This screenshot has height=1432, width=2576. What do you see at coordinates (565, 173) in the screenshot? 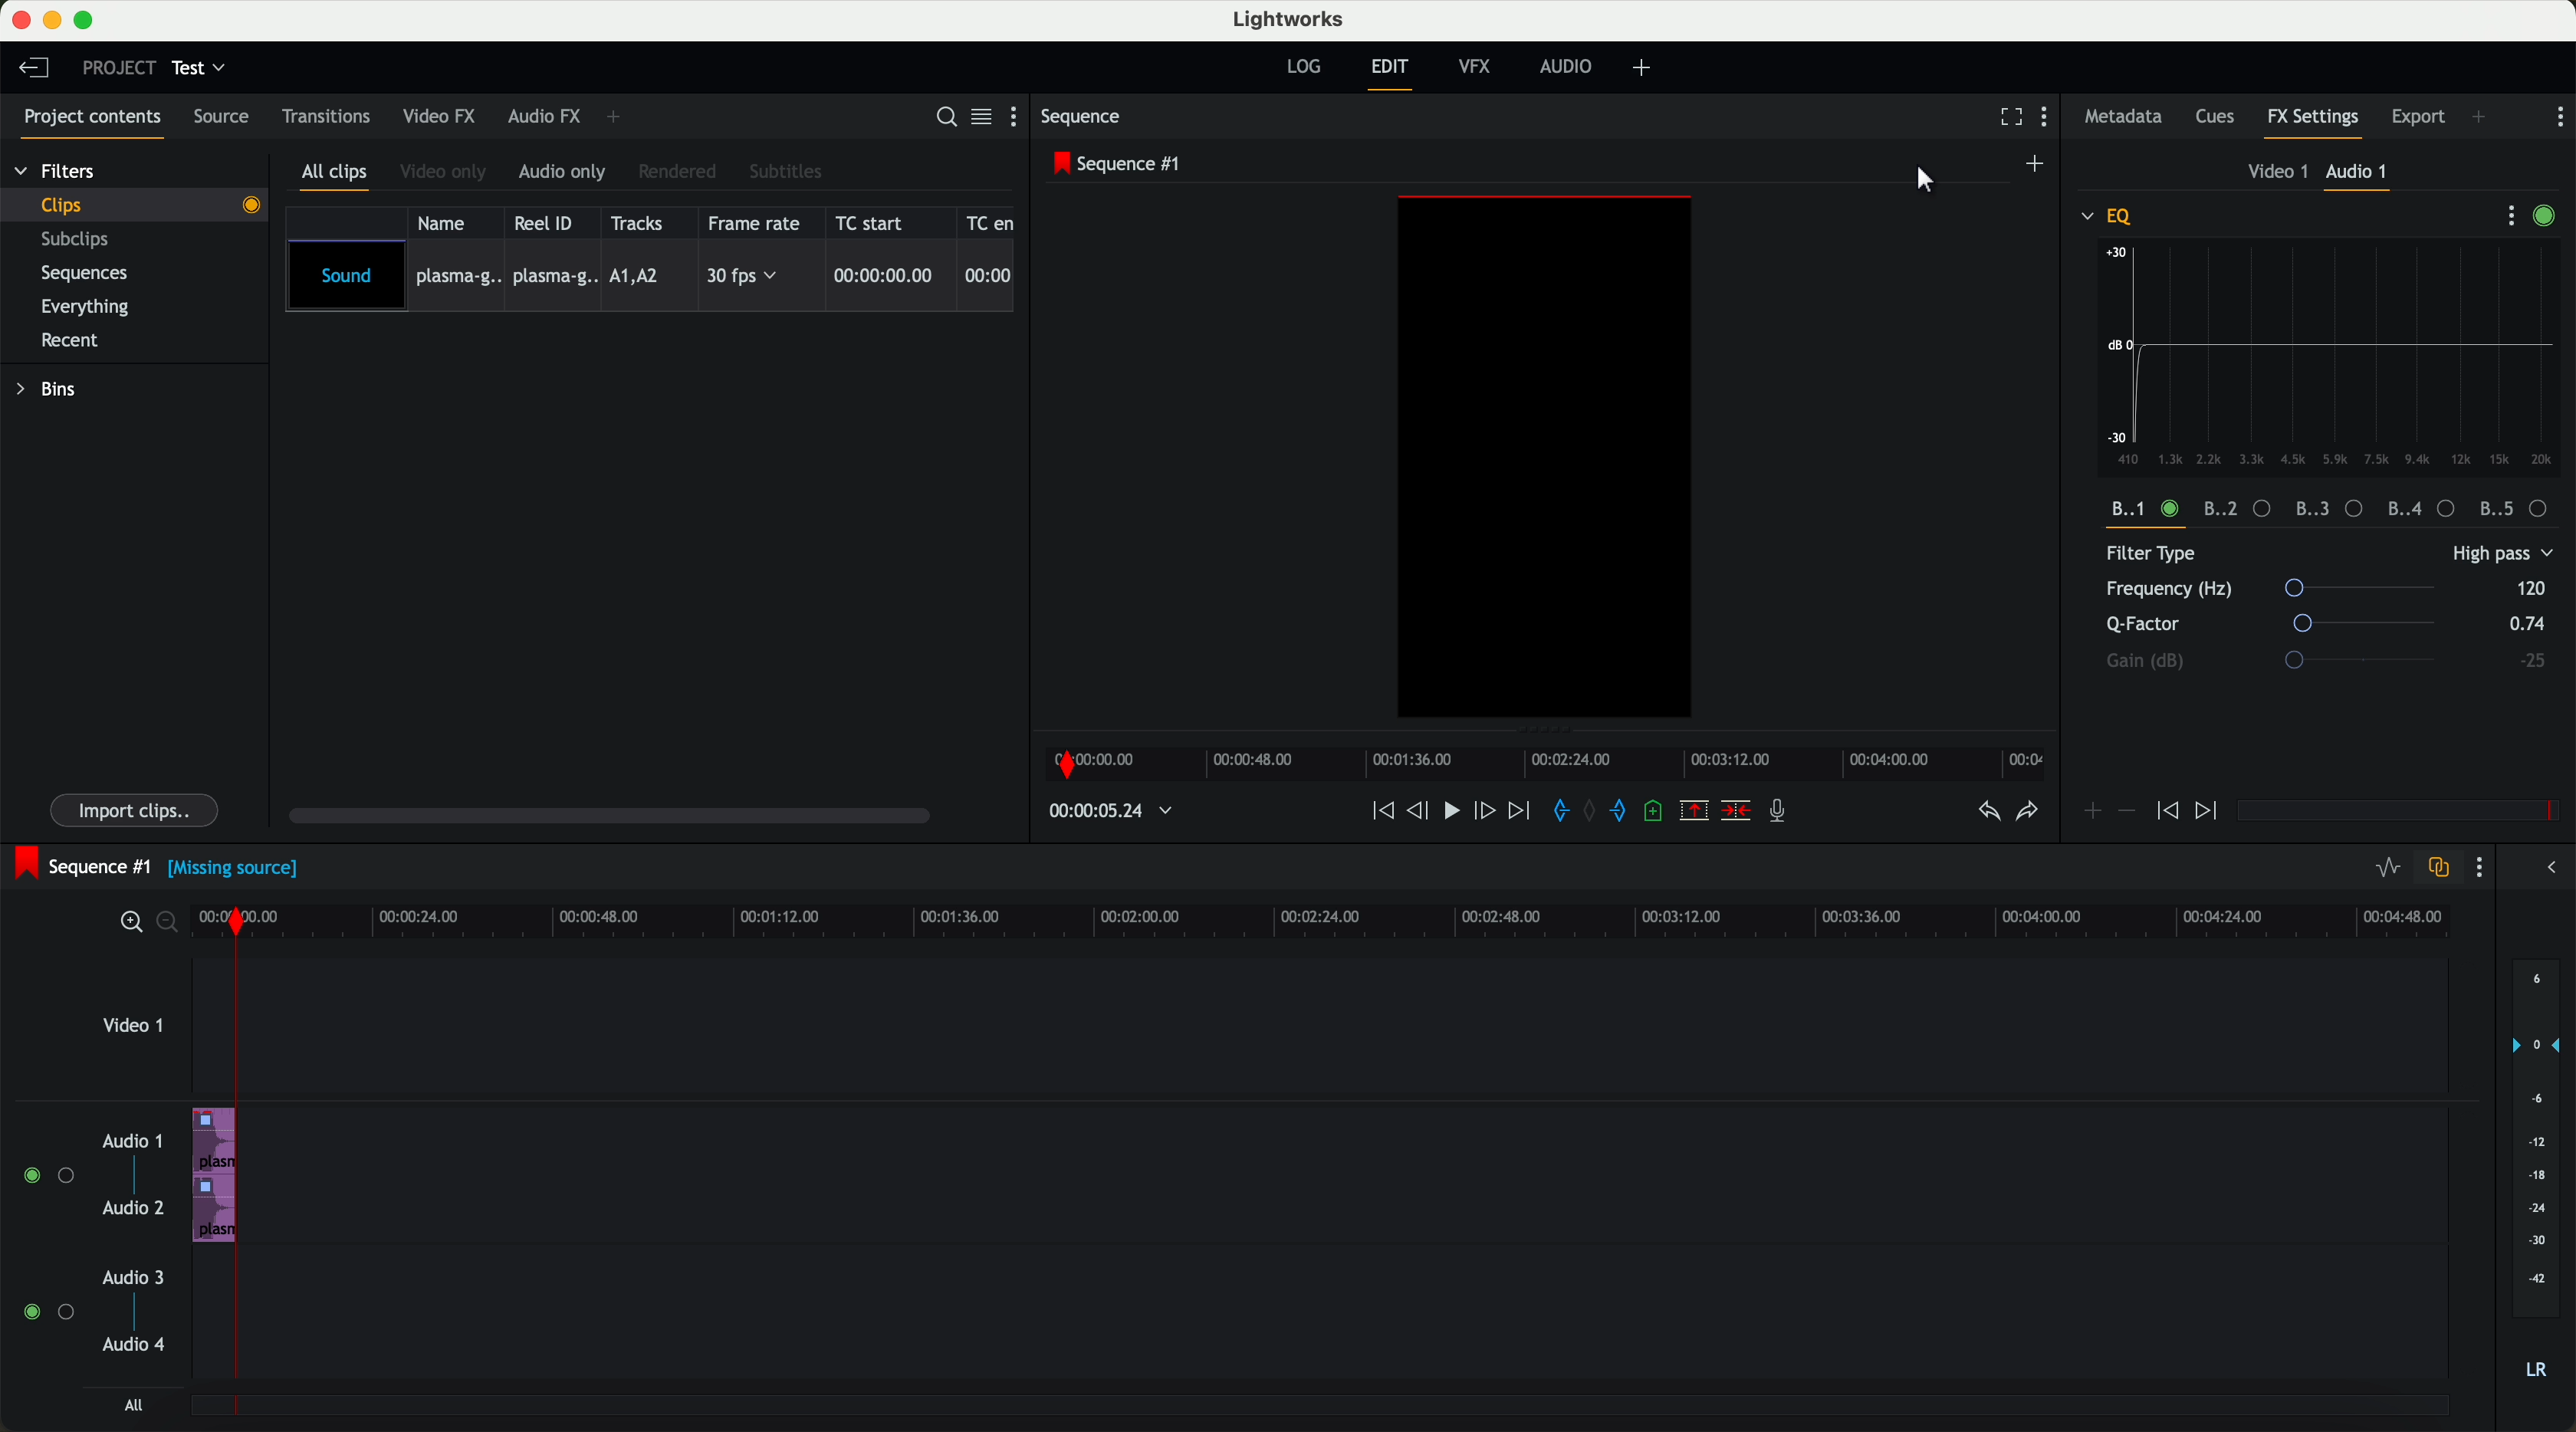
I see `audio only` at bounding box center [565, 173].